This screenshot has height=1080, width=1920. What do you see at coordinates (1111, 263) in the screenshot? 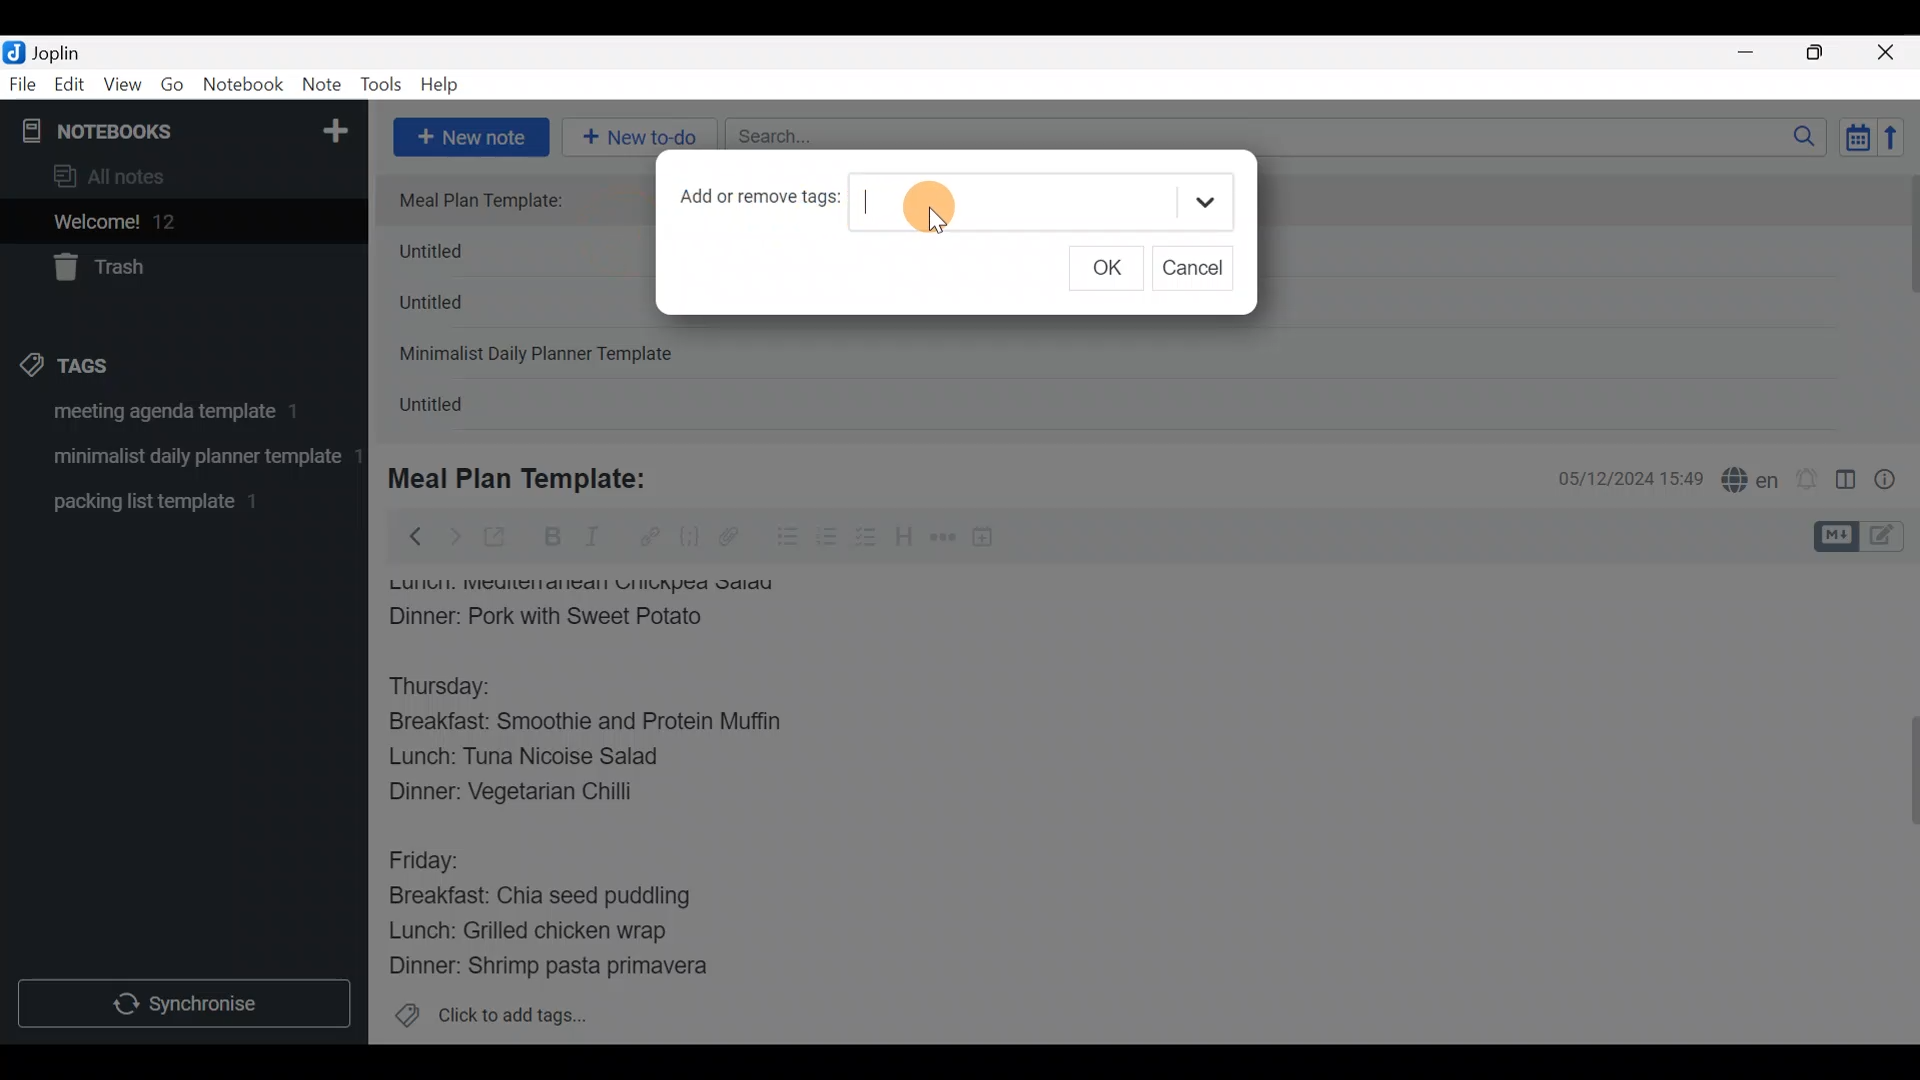
I see `OK` at bounding box center [1111, 263].